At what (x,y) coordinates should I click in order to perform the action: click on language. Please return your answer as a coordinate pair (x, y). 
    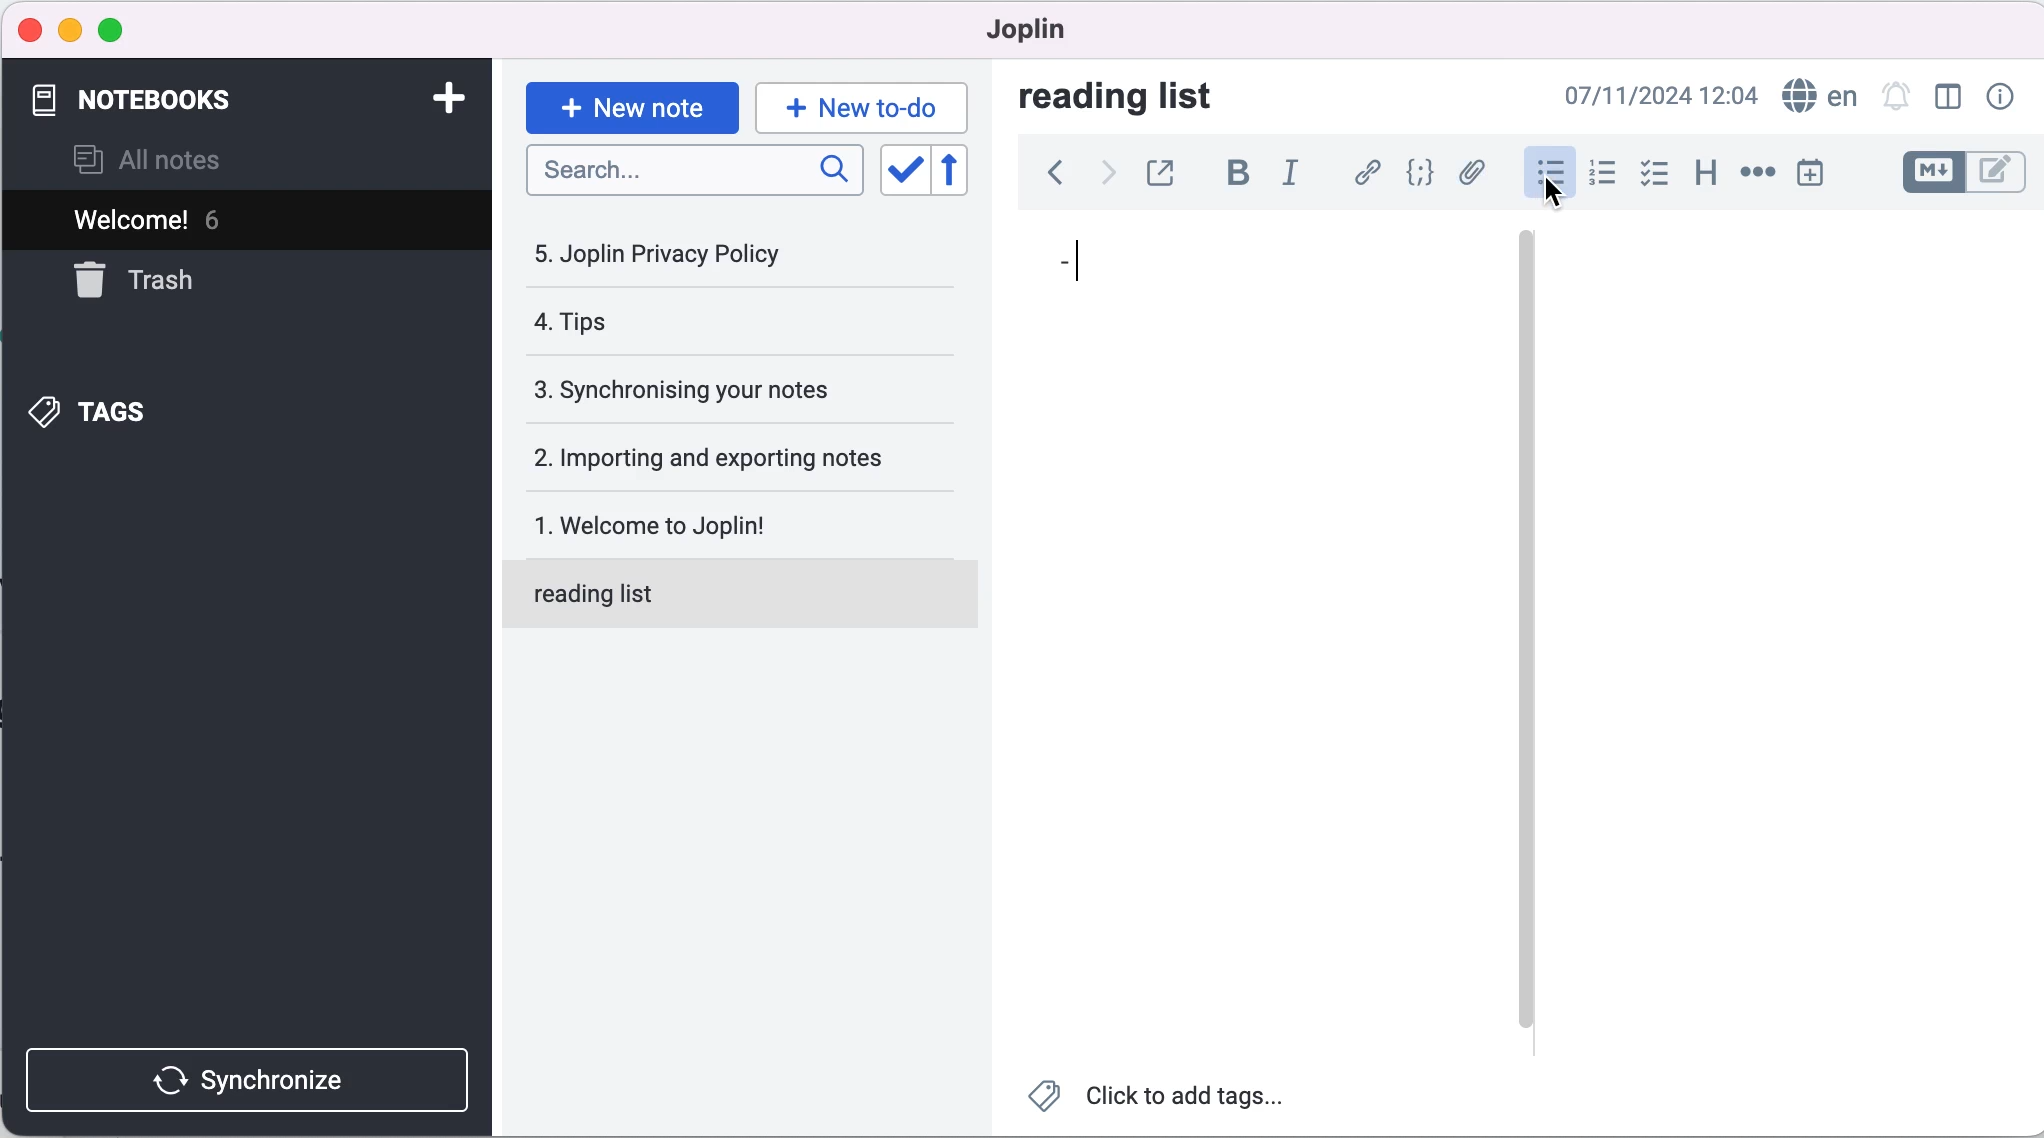
    Looking at the image, I should click on (1819, 96).